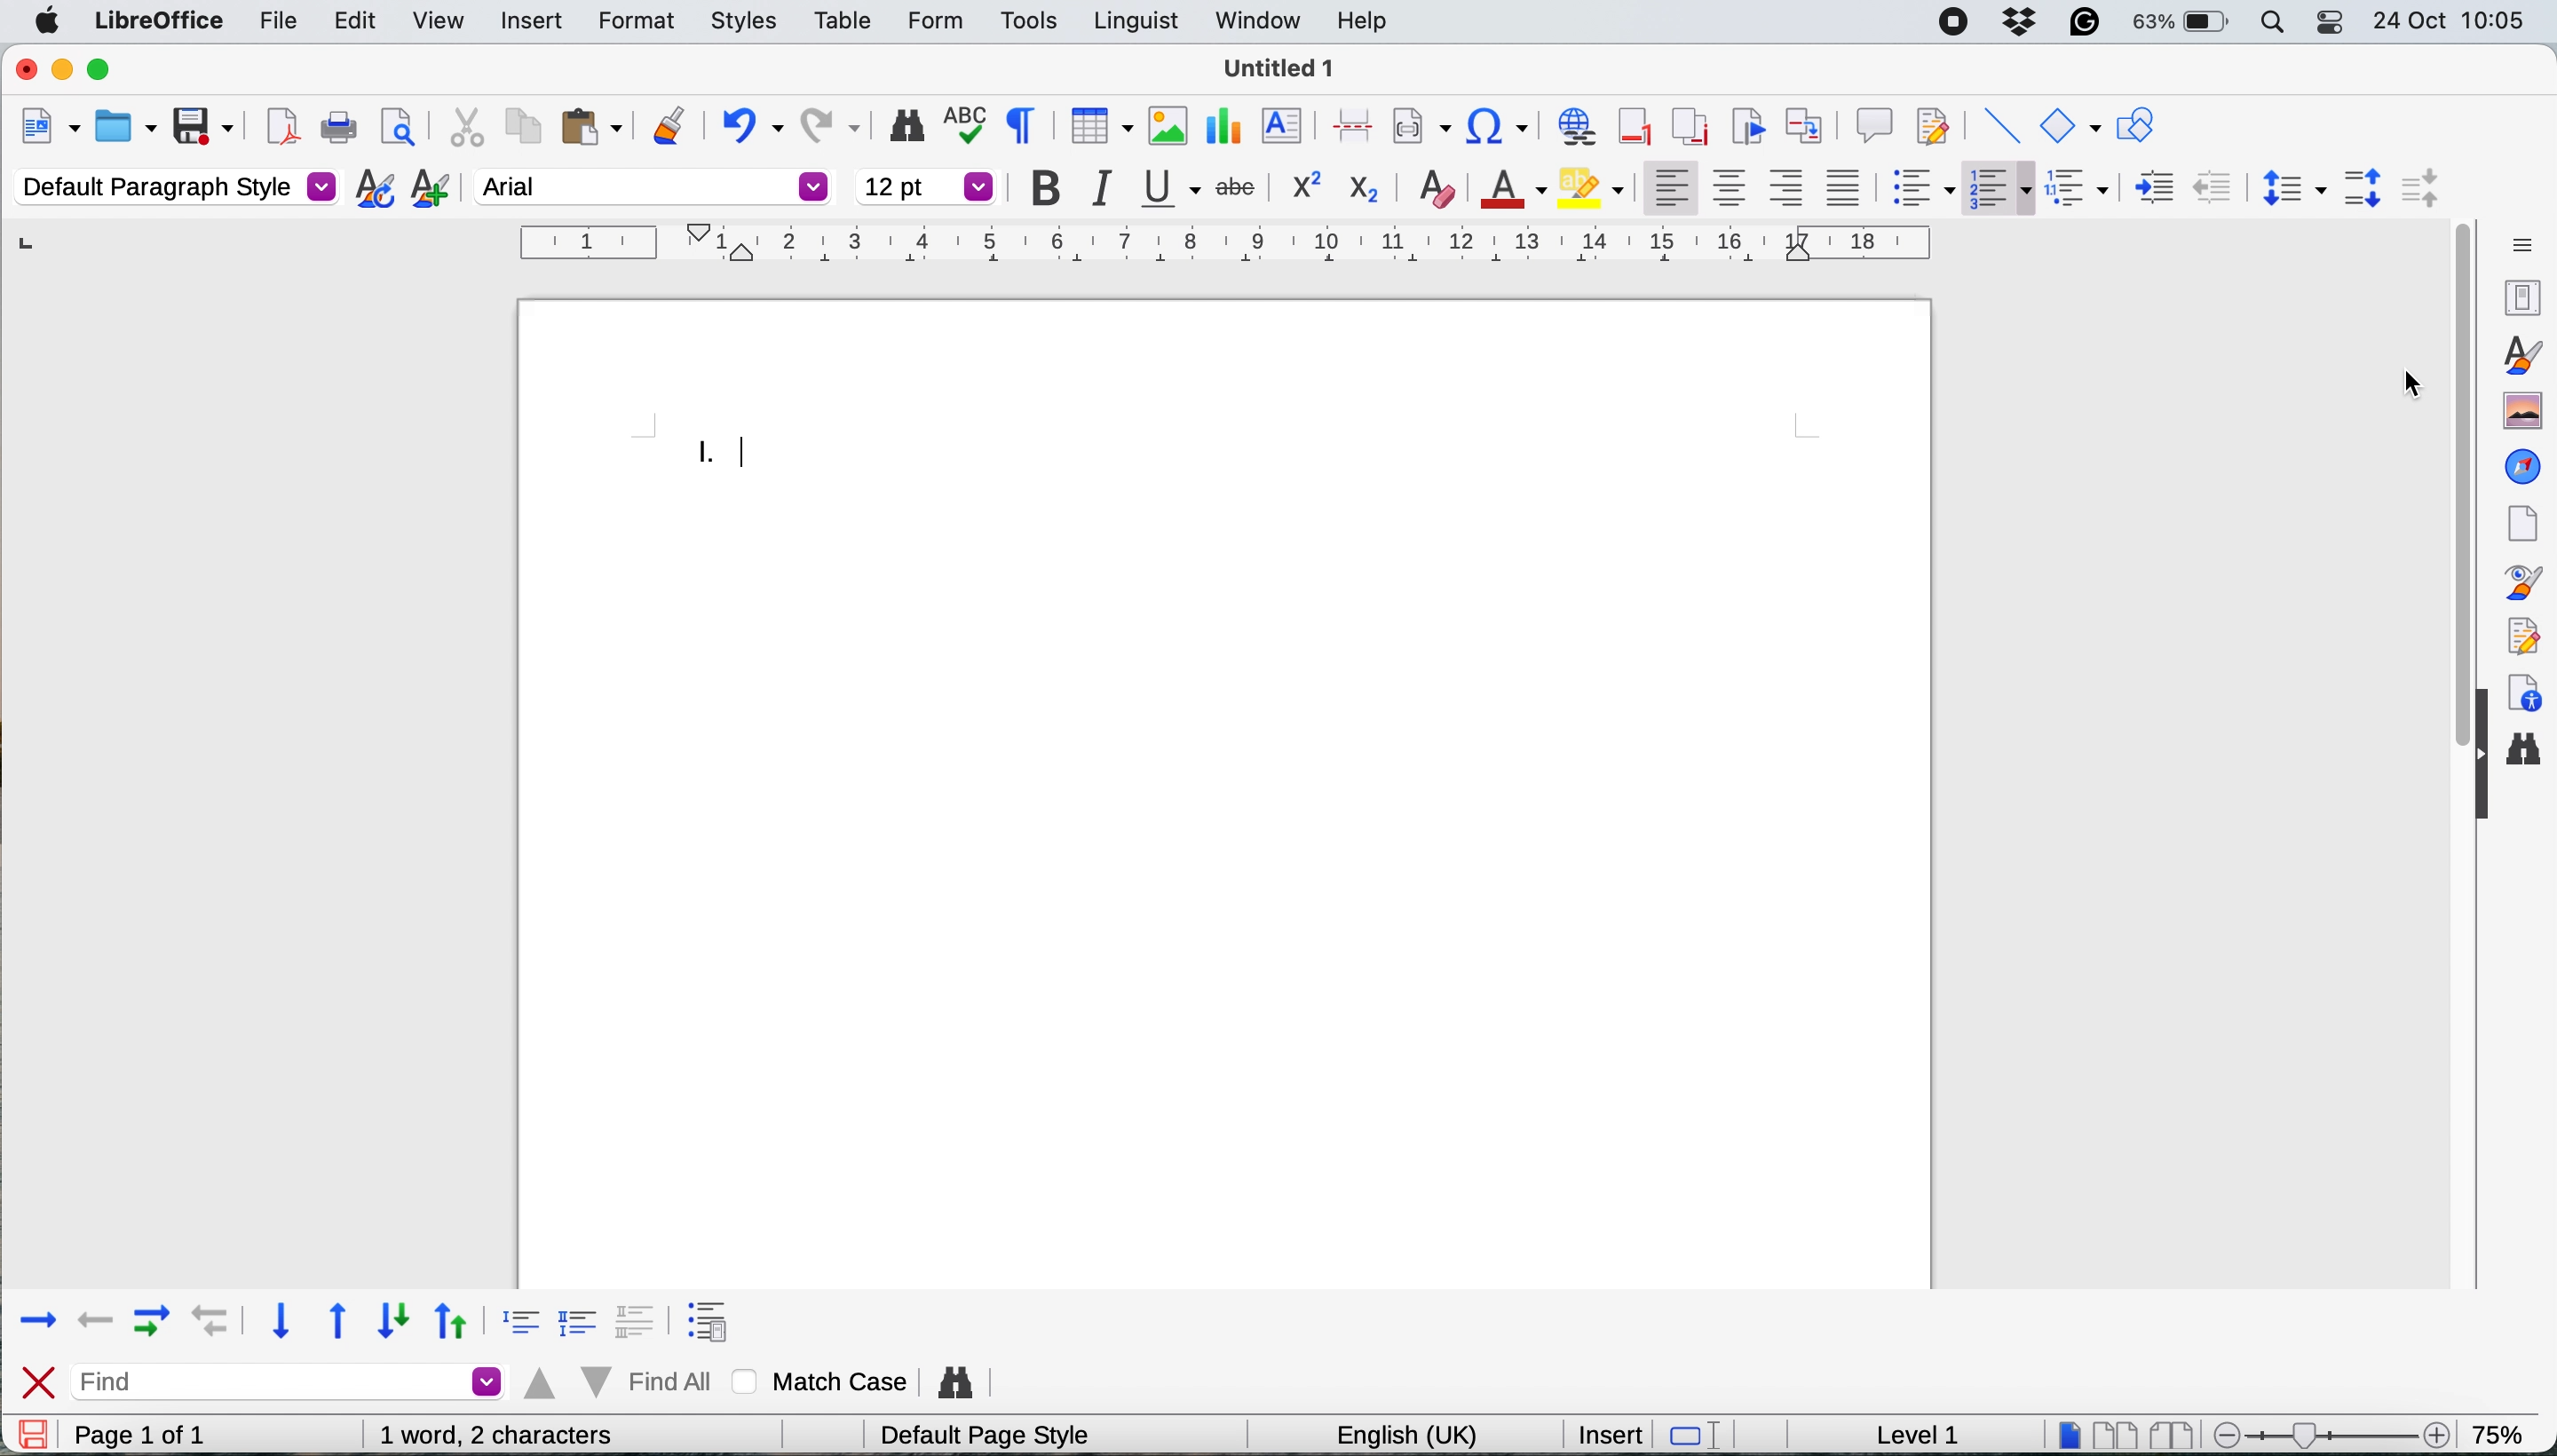 This screenshot has width=2557, height=1456. What do you see at coordinates (1687, 125) in the screenshot?
I see `insert endnote` at bounding box center [1687, 125].